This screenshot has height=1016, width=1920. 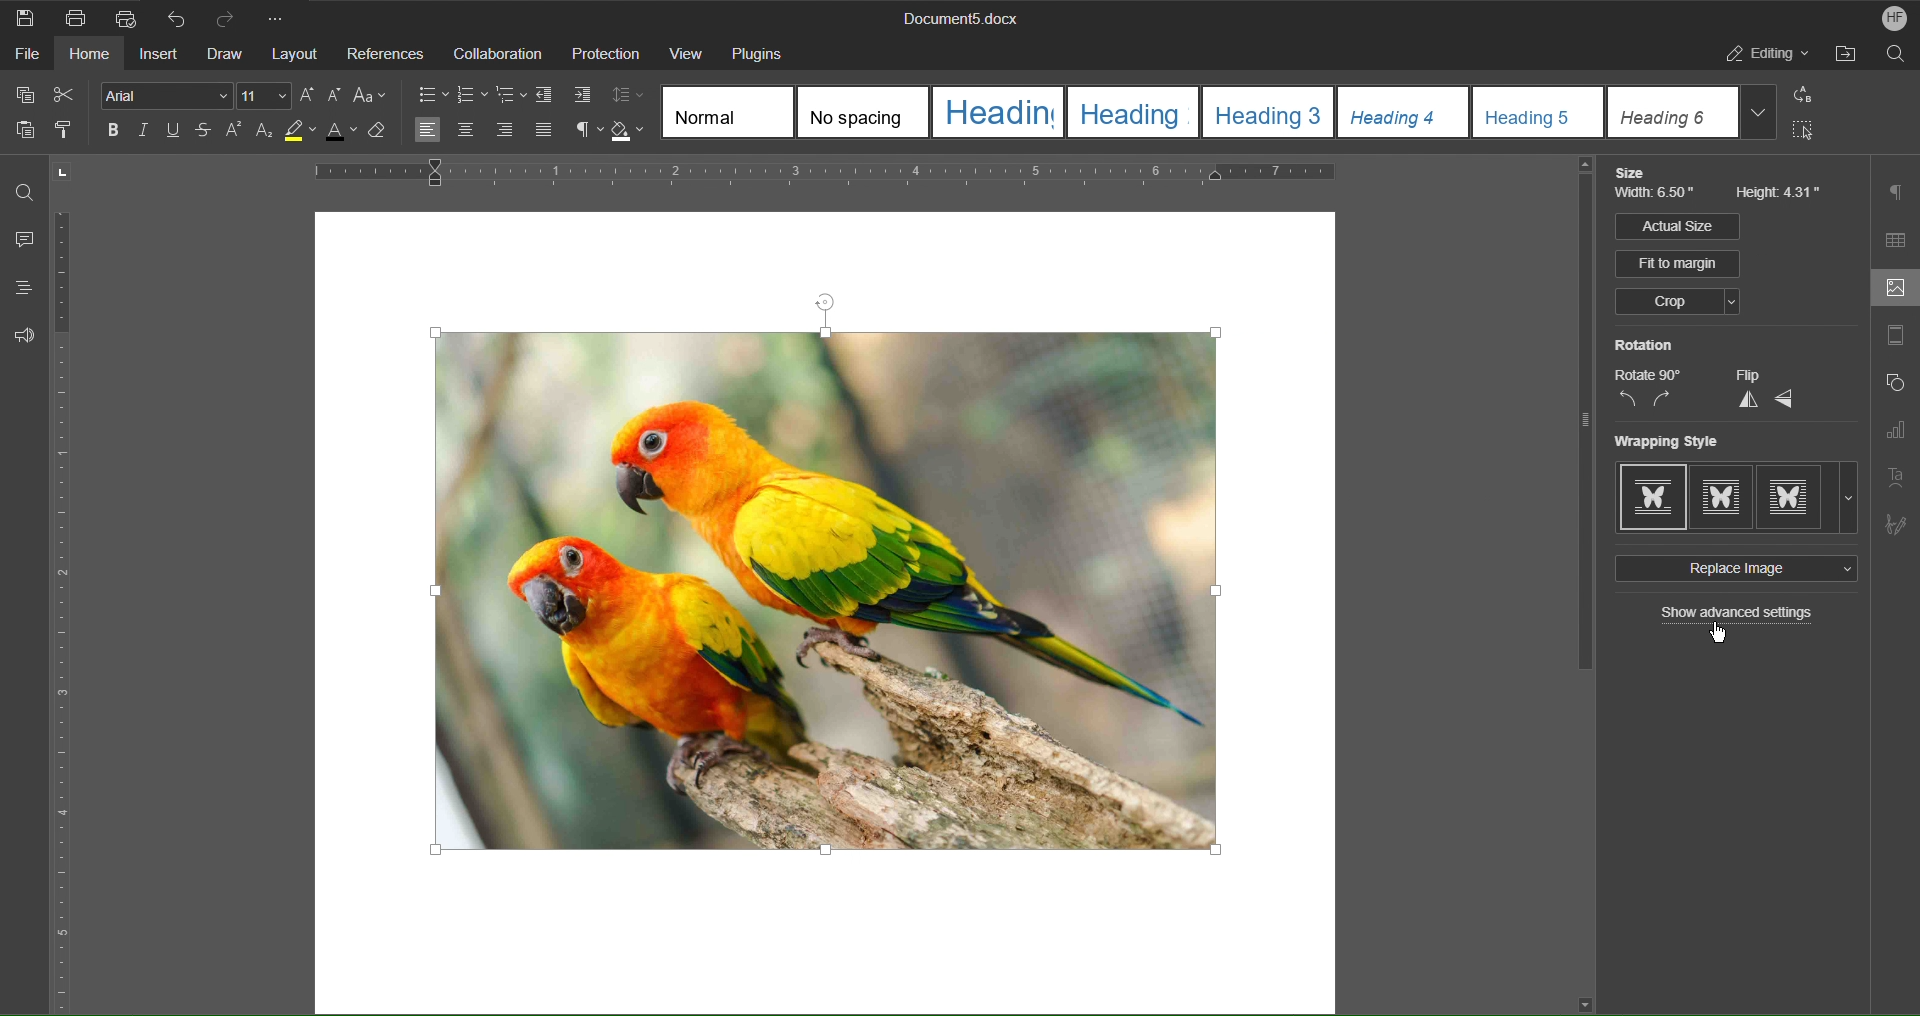 I want to click on Document Title, so click(x=957, y=20).